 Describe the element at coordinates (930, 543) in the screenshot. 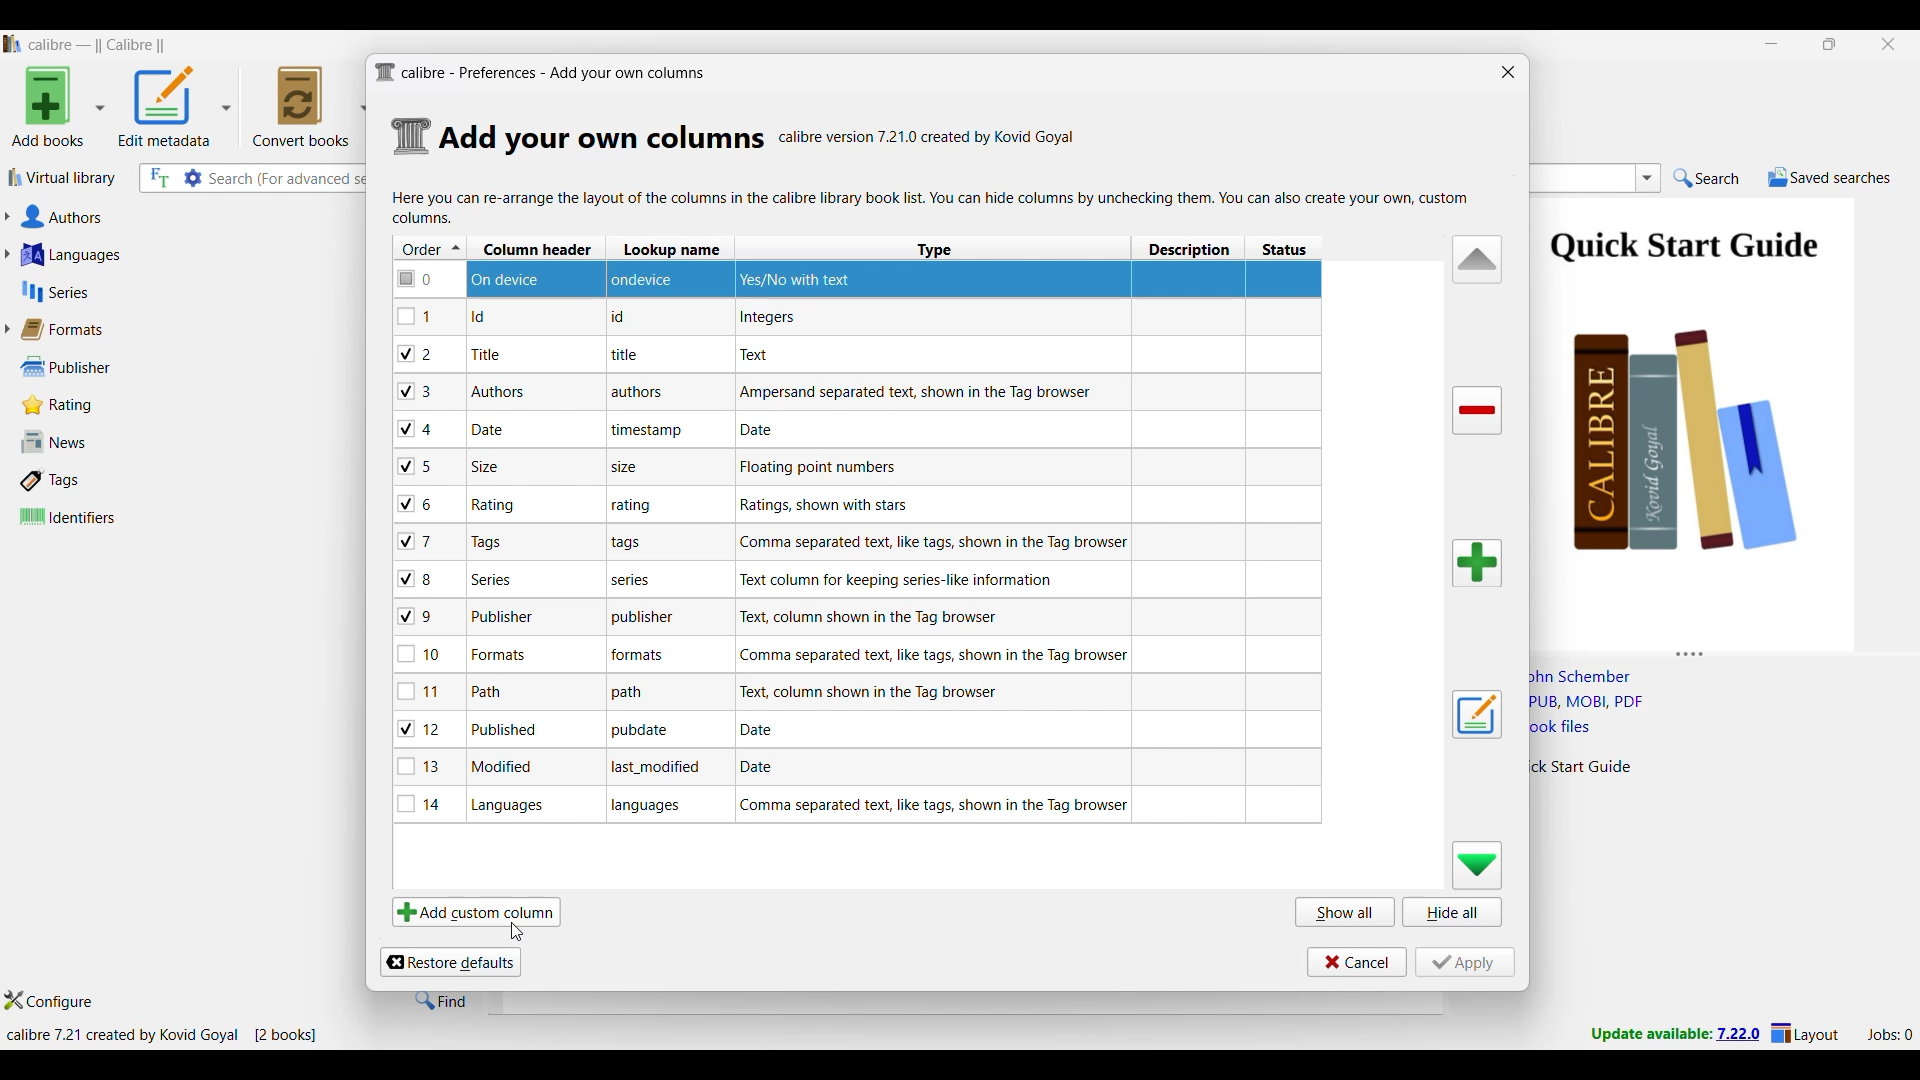

I see `Explanation` at that location.